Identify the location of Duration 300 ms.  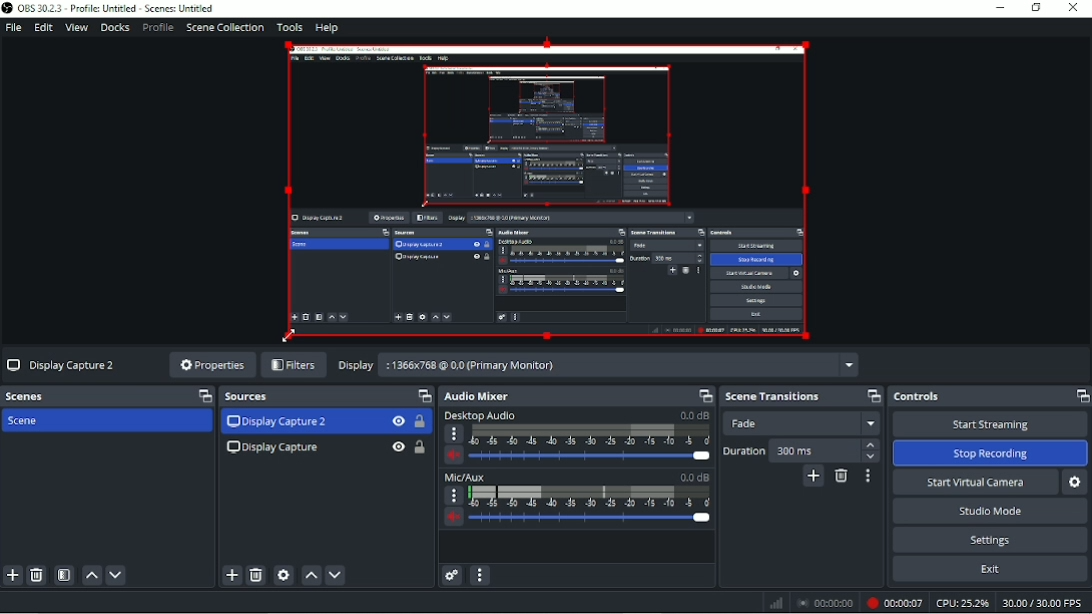
(786, 450).